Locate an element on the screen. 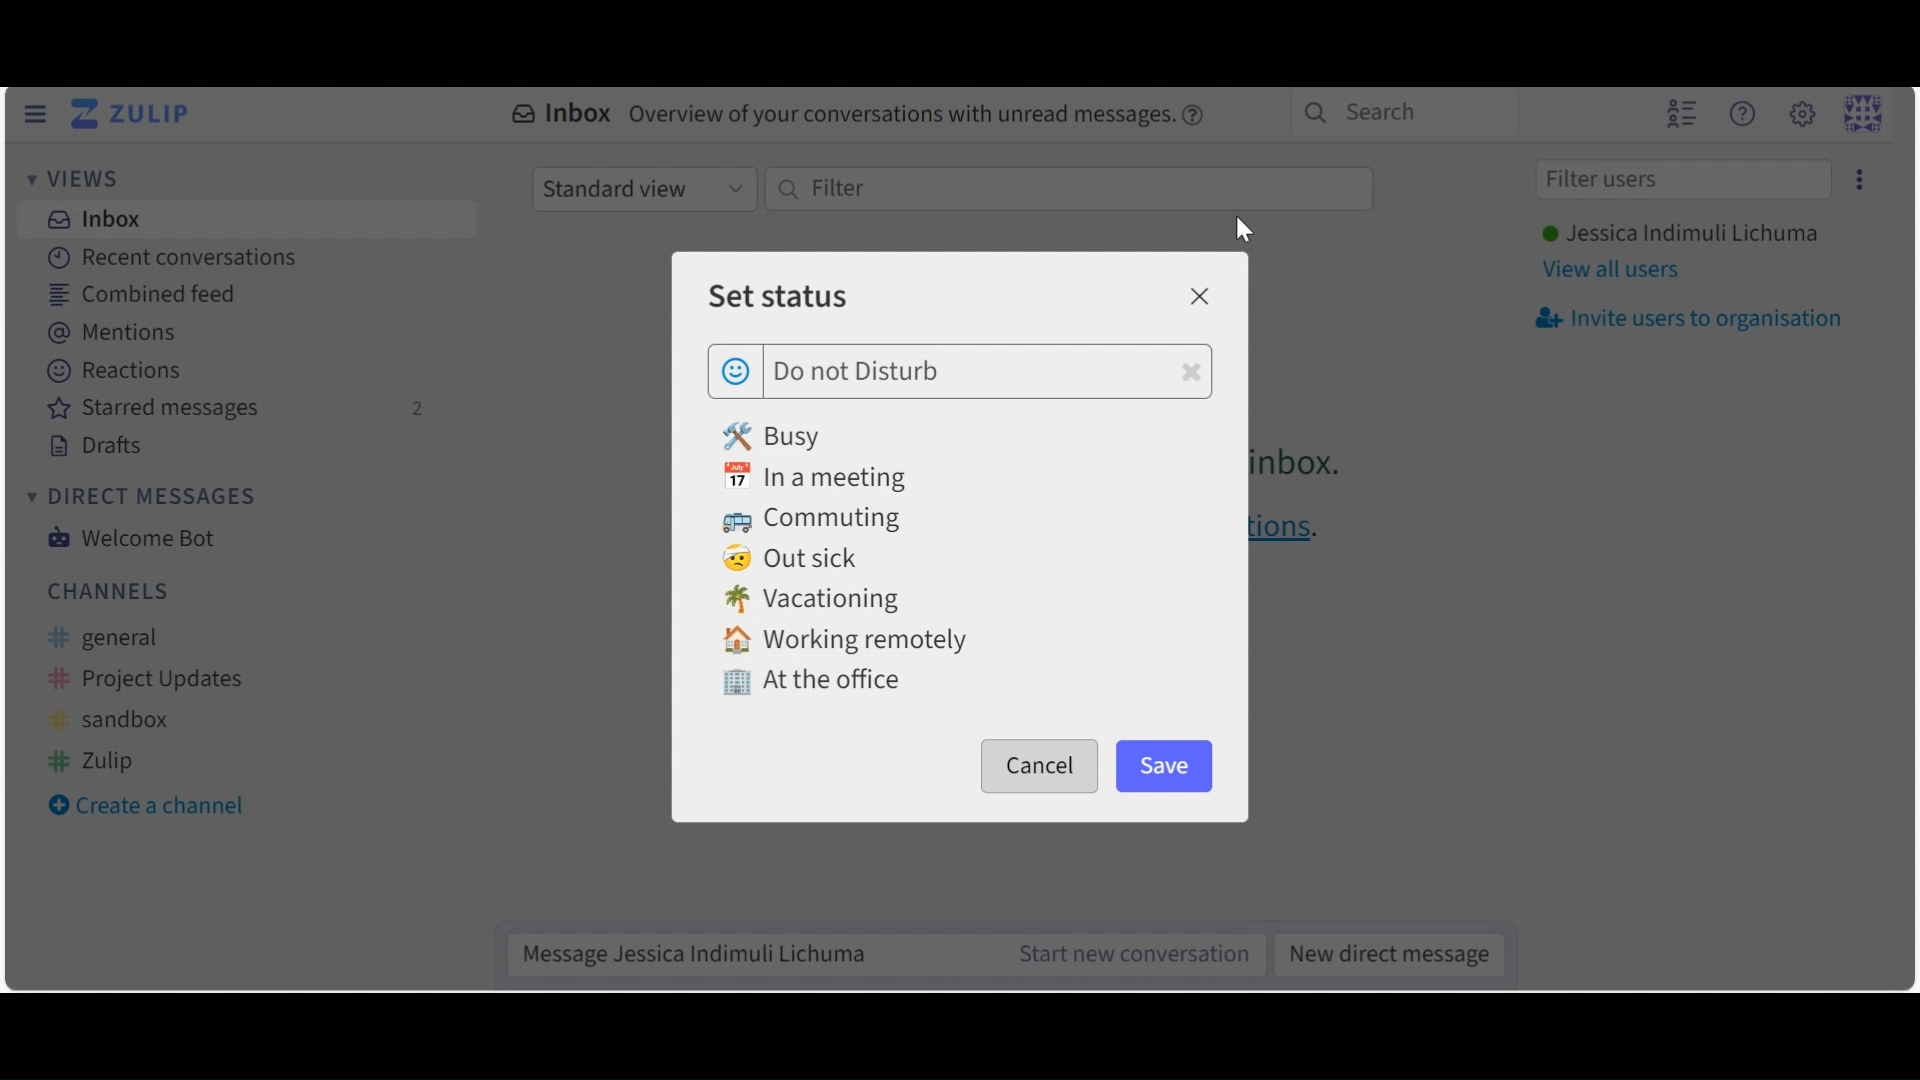 The image size is (1920, 1080). Views is located at coordinates (79, 181).